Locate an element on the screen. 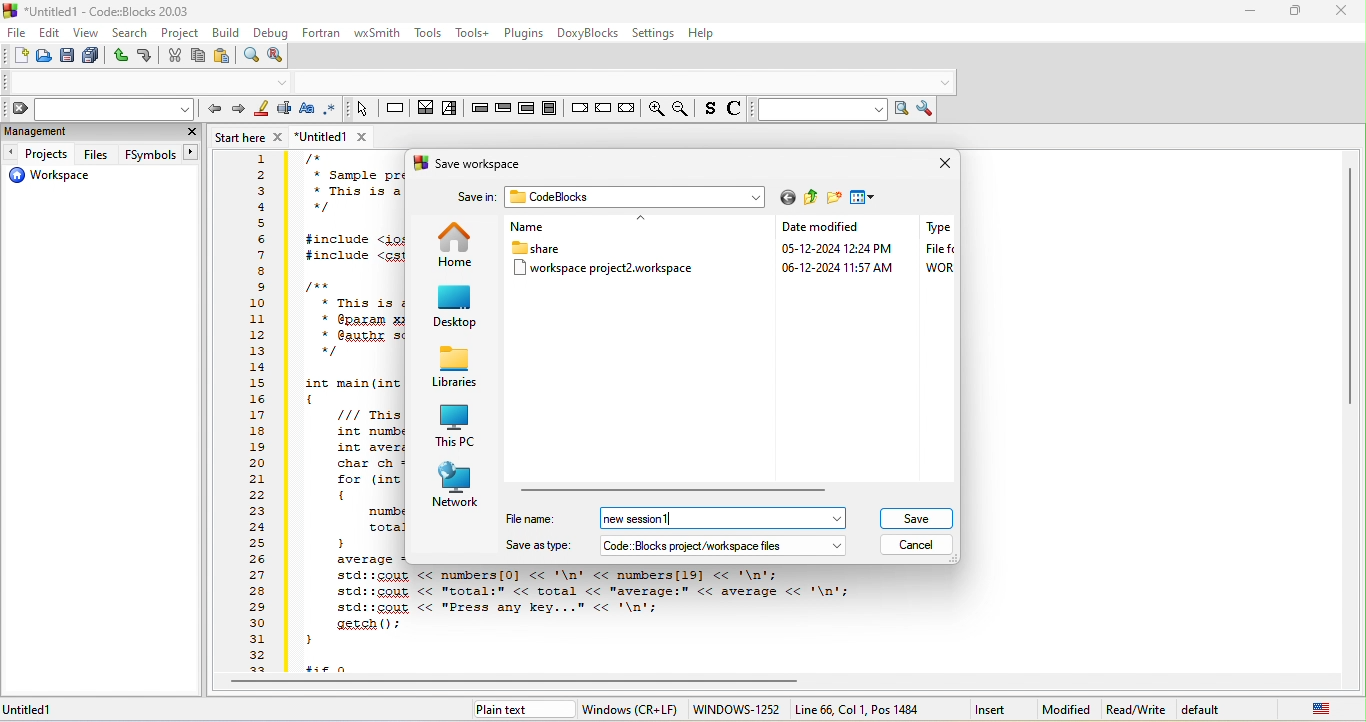 The image size is (1366, 722). windows is located at coordinates (628, 710).